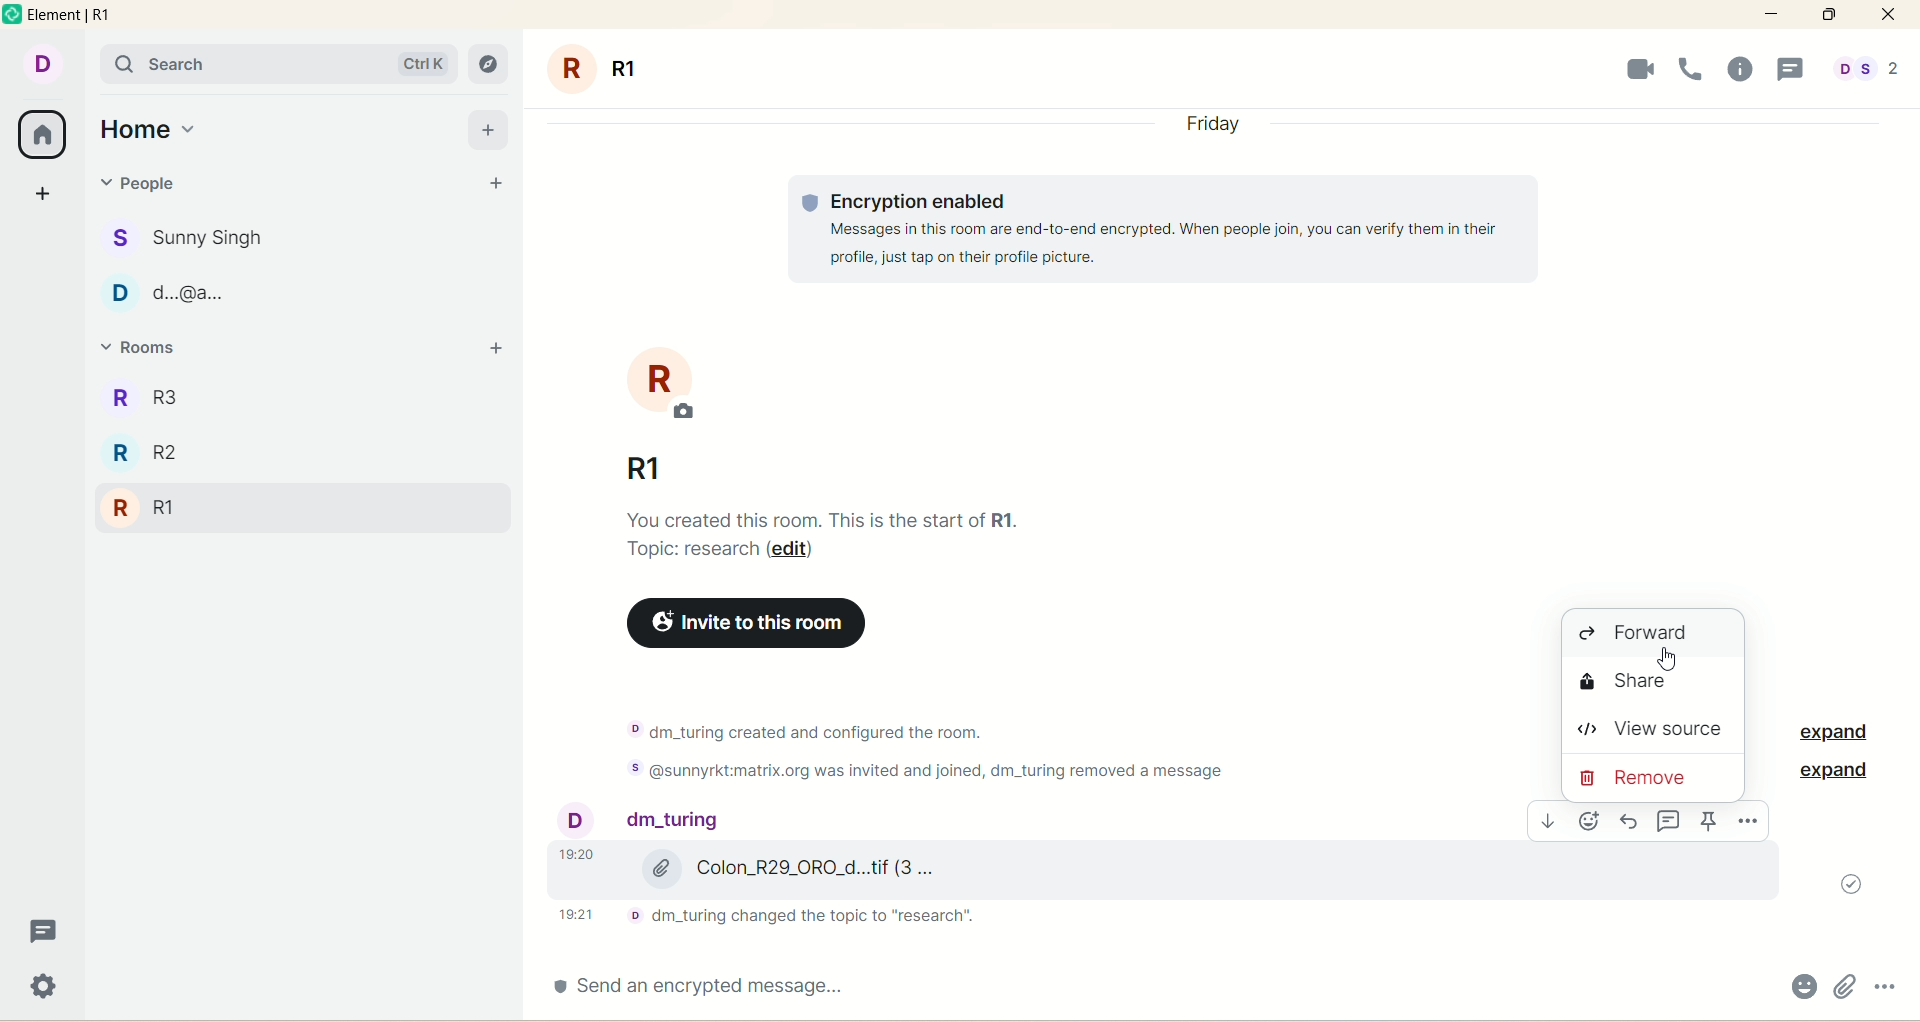 The width and height of the screenshot is (1920, 1022). What do you see at coordinates (1832, 772) in the screenshot?
I see `expand` at bounding box center [1832, 772].